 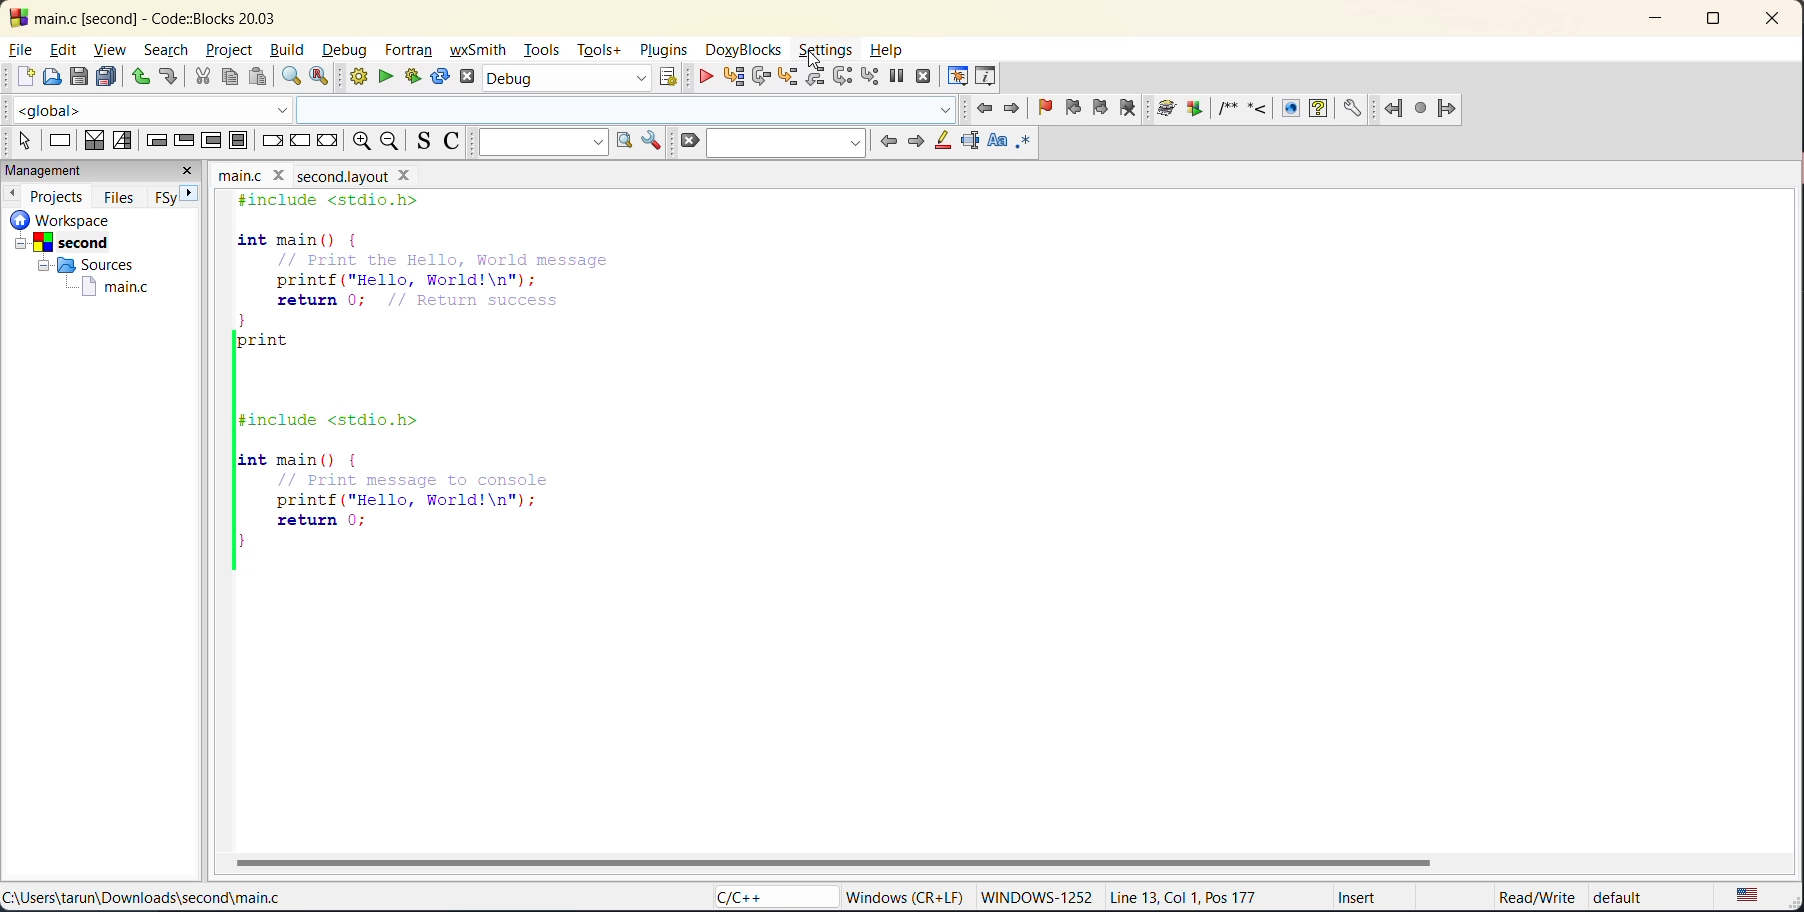 I want to click on file name, so click(x=254, y=173).